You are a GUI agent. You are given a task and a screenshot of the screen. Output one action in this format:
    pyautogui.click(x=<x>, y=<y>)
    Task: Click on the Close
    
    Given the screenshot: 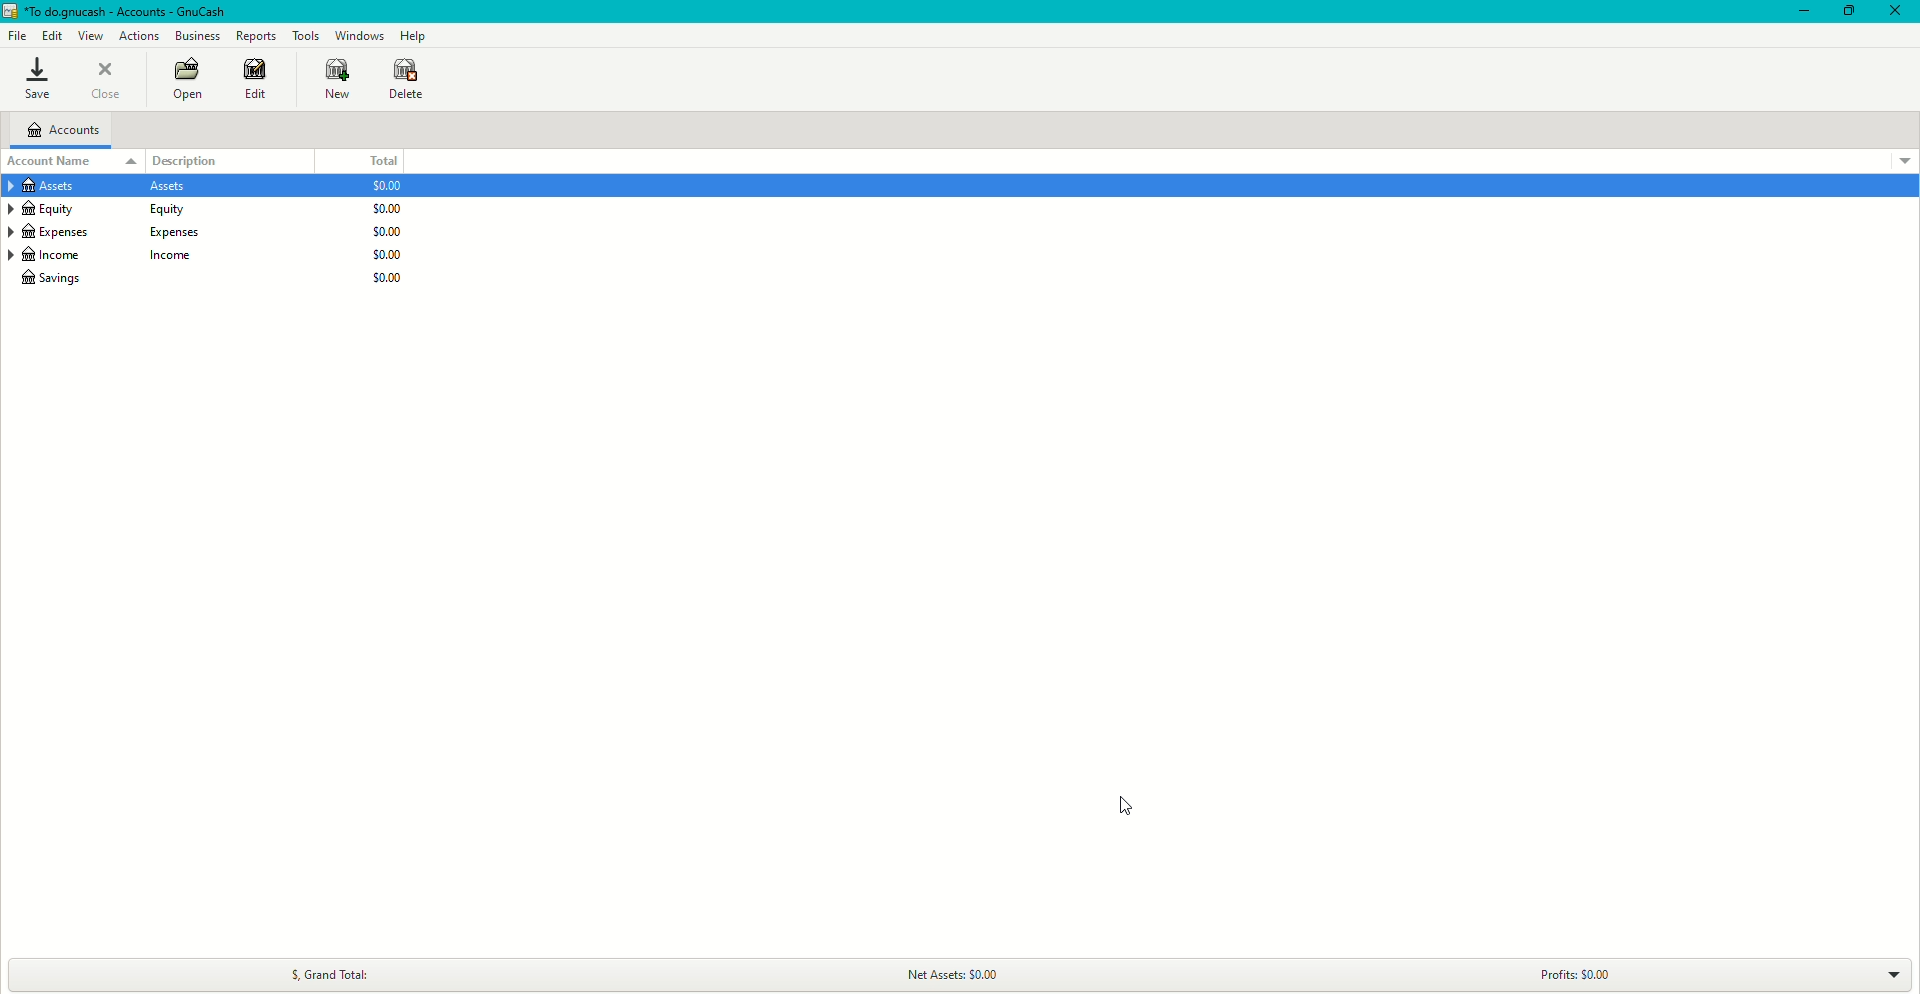 What is the action you would take?
    pyautogui.click(x=1895, y=12)
    